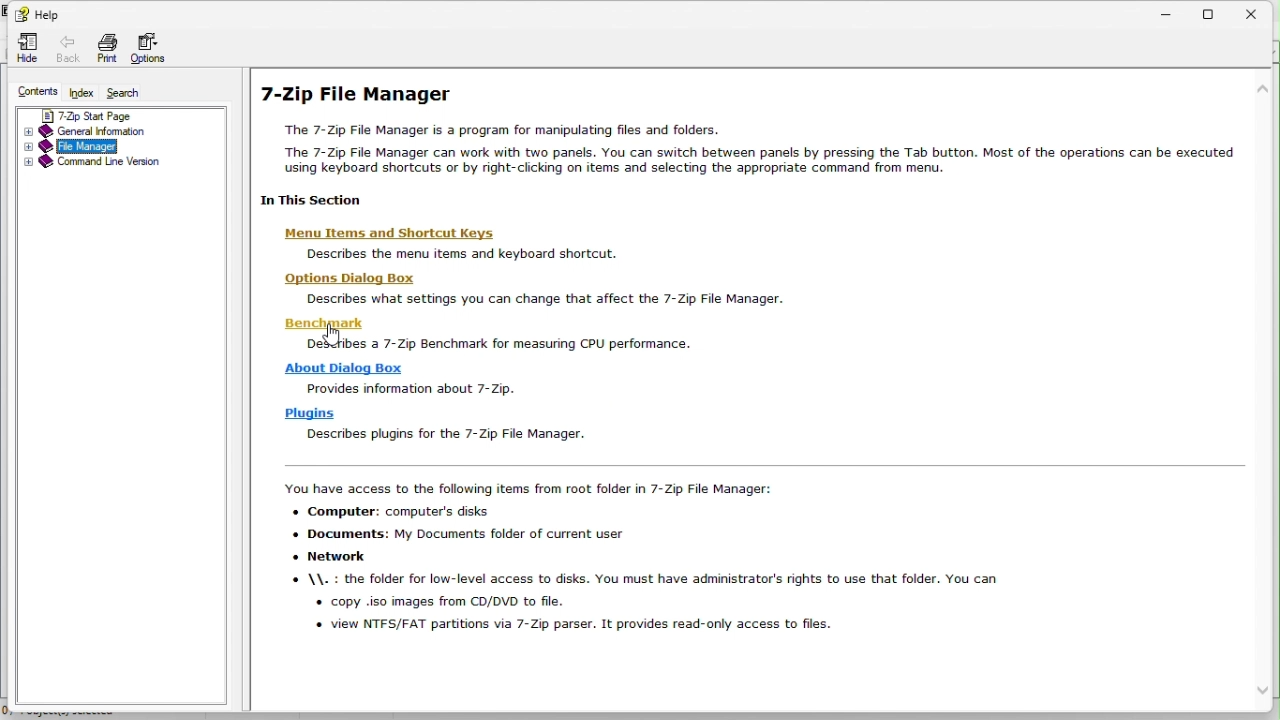 The image size is (1280, 720). I want to click on Close, so click(1260, 13).